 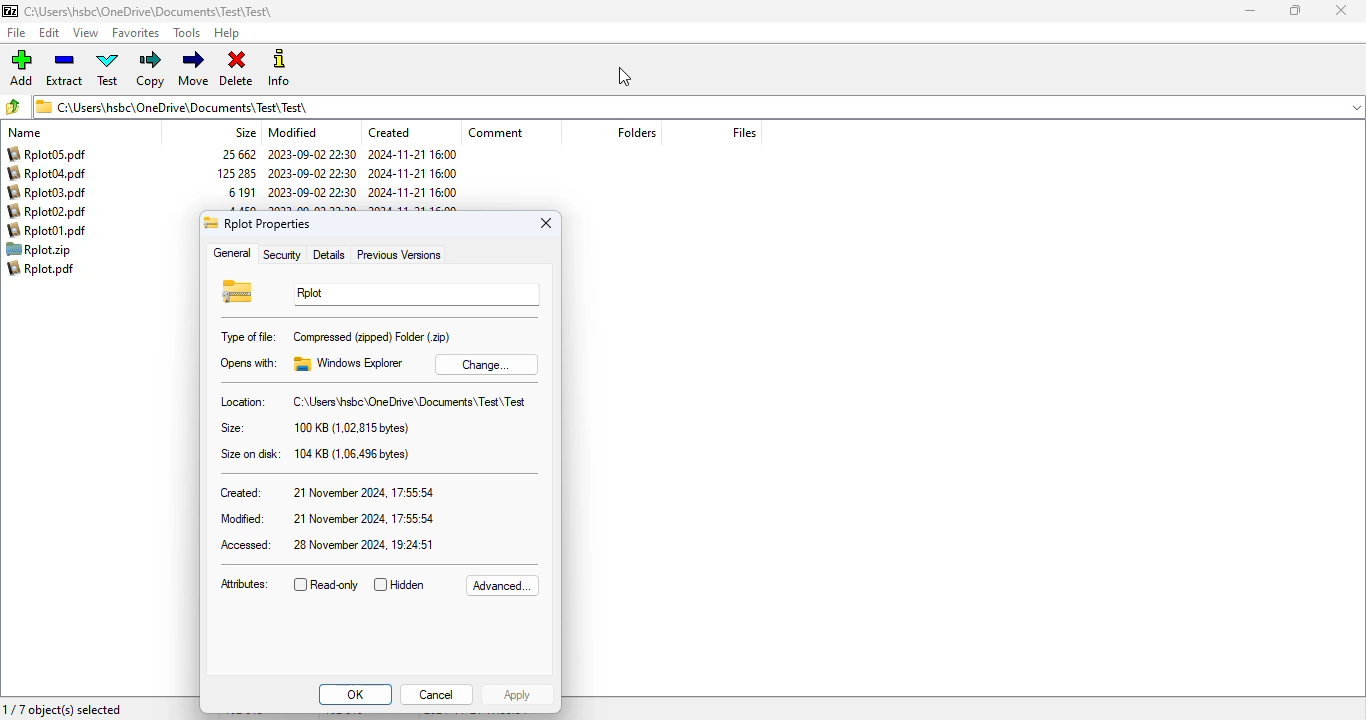 What do you see at coordinates (150, 69) in the screenshot?
I see `copy` at bounding box center [150, 69].